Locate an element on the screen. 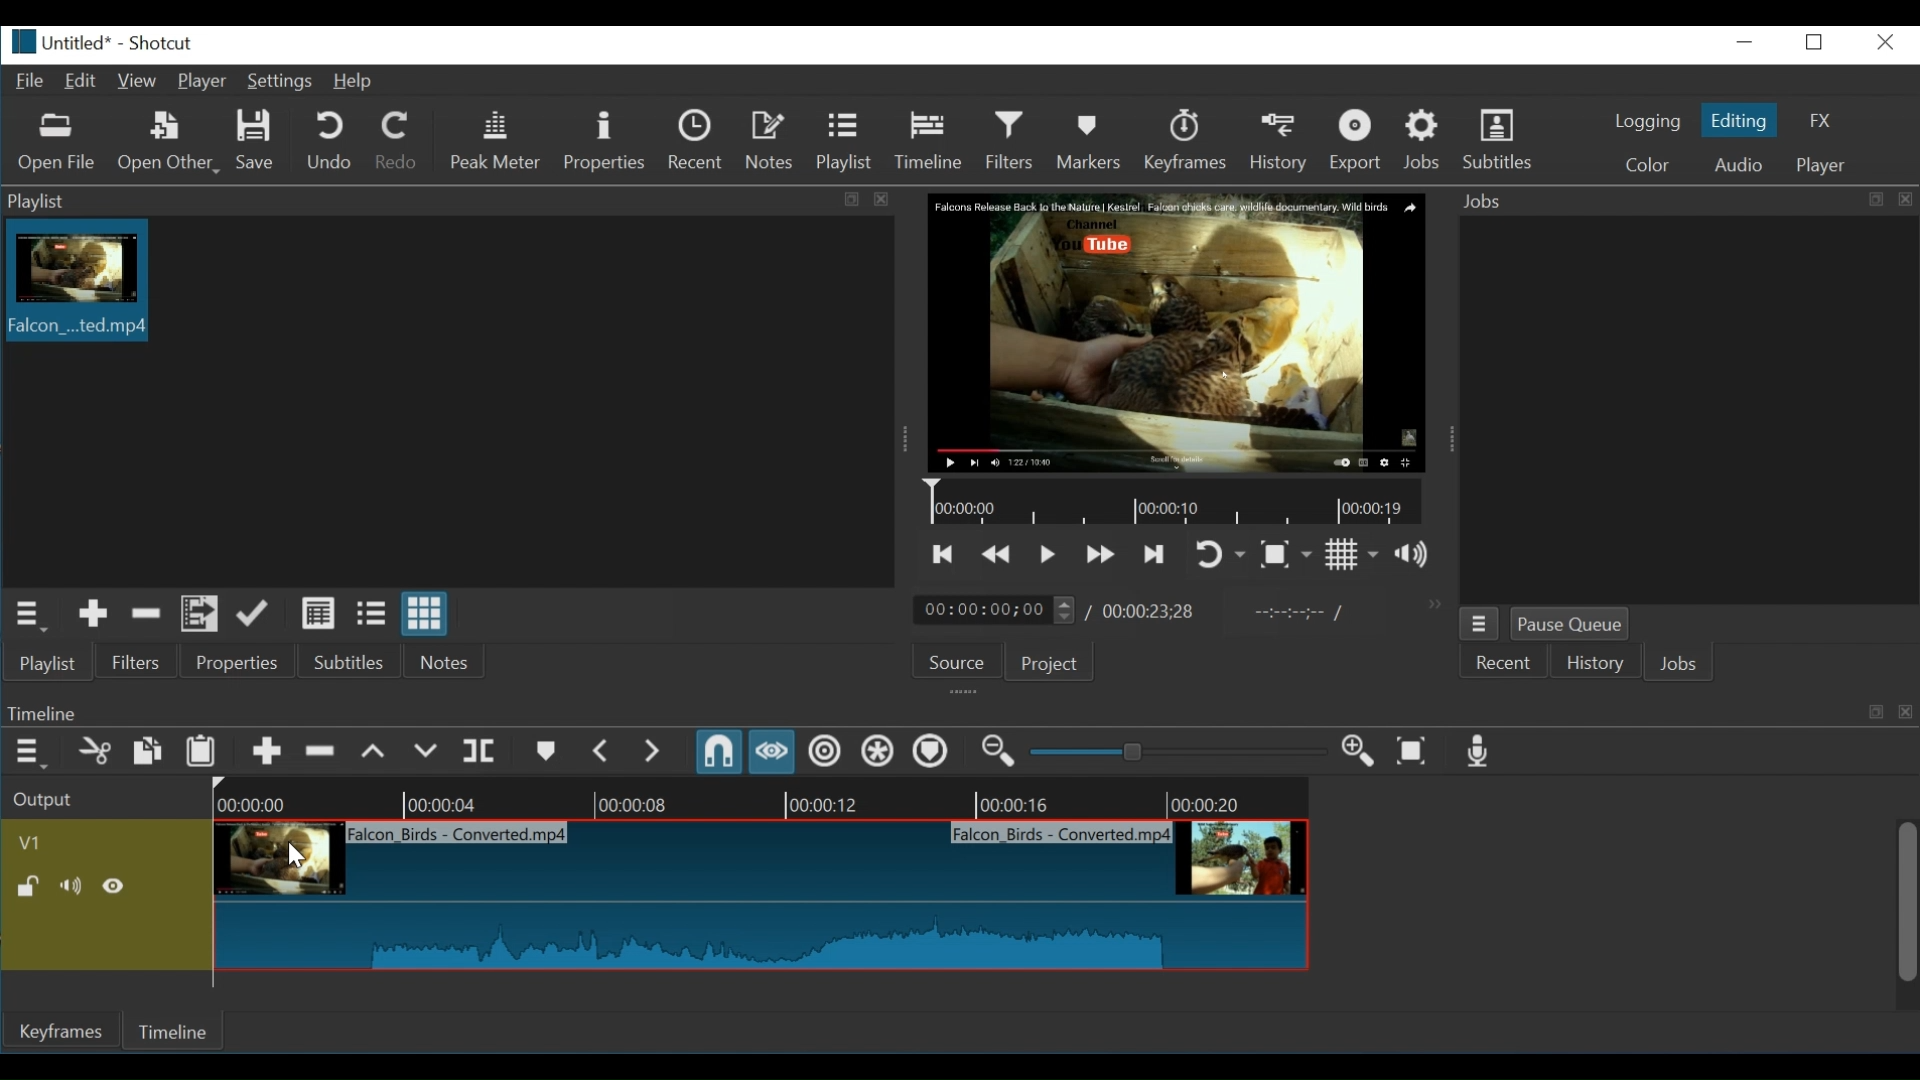 The image size is (1920, 1080). Jobs Panel is located at coordinates (1684, 201).